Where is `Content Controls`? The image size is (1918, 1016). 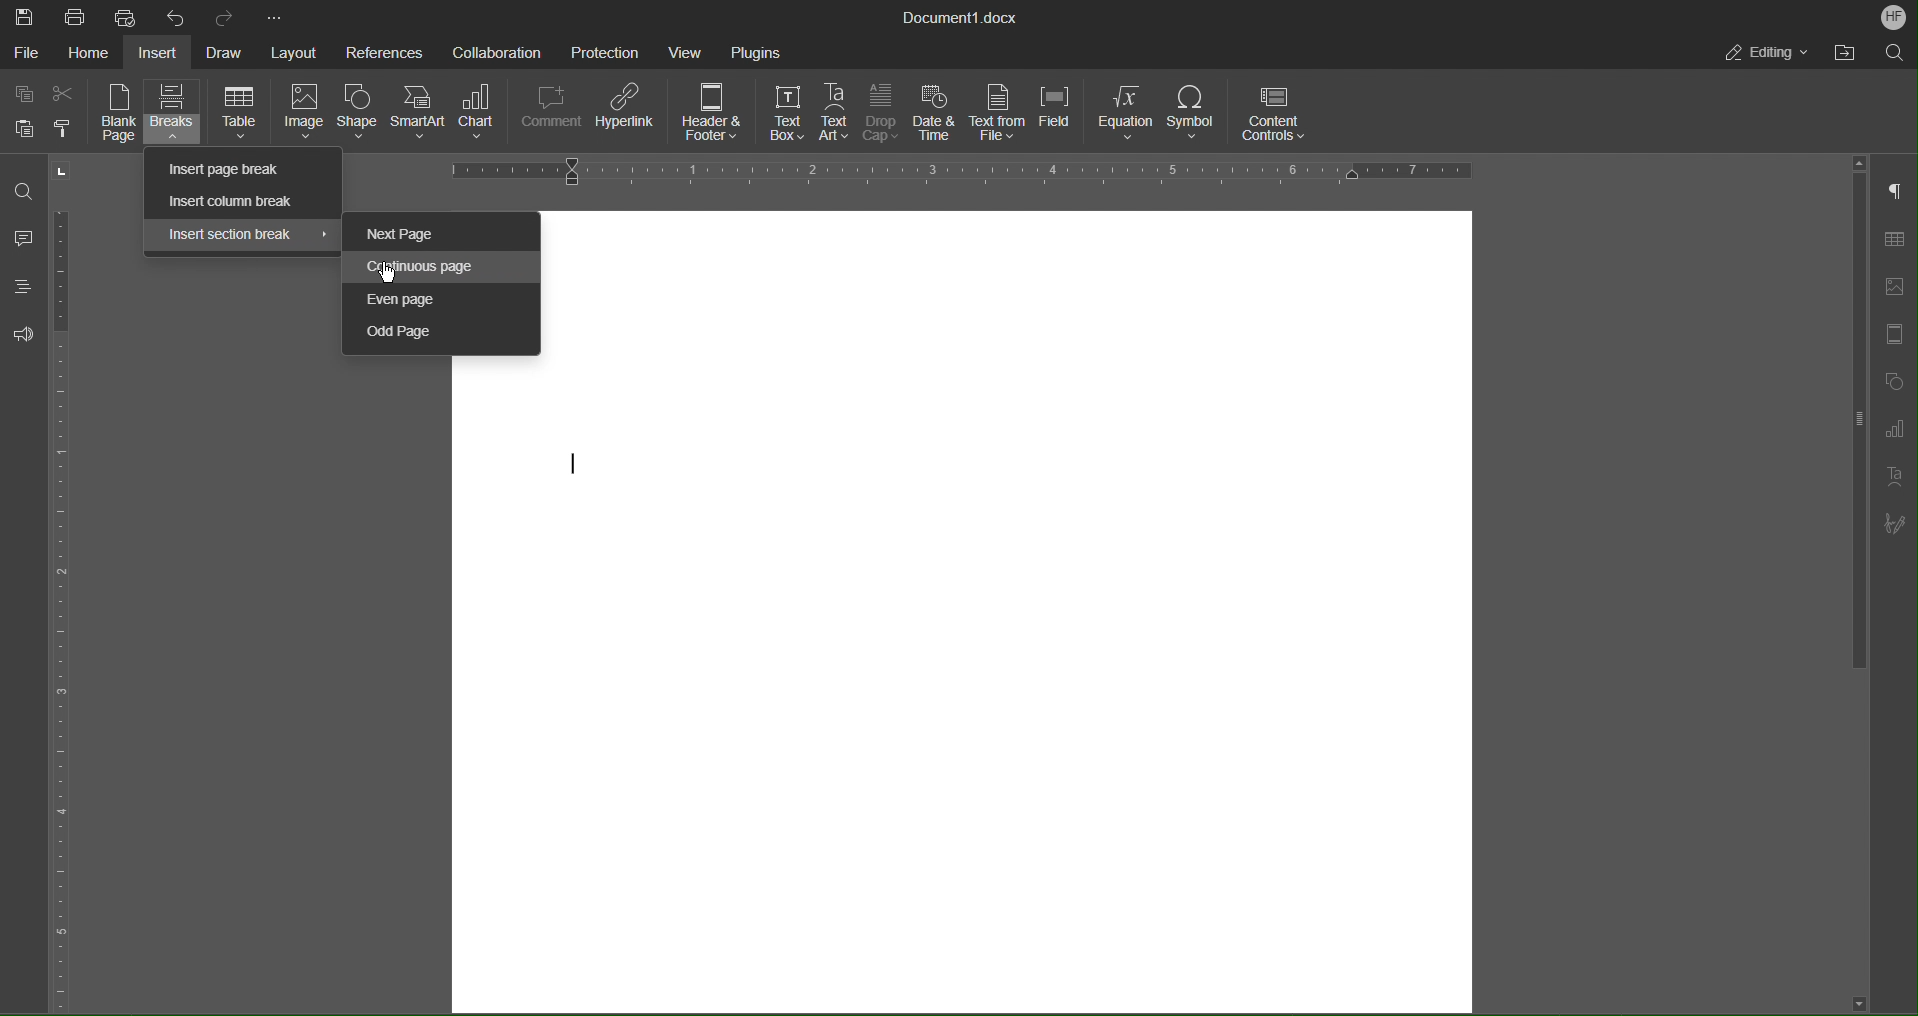 Content Controls is located at coordinates (1276, 113).